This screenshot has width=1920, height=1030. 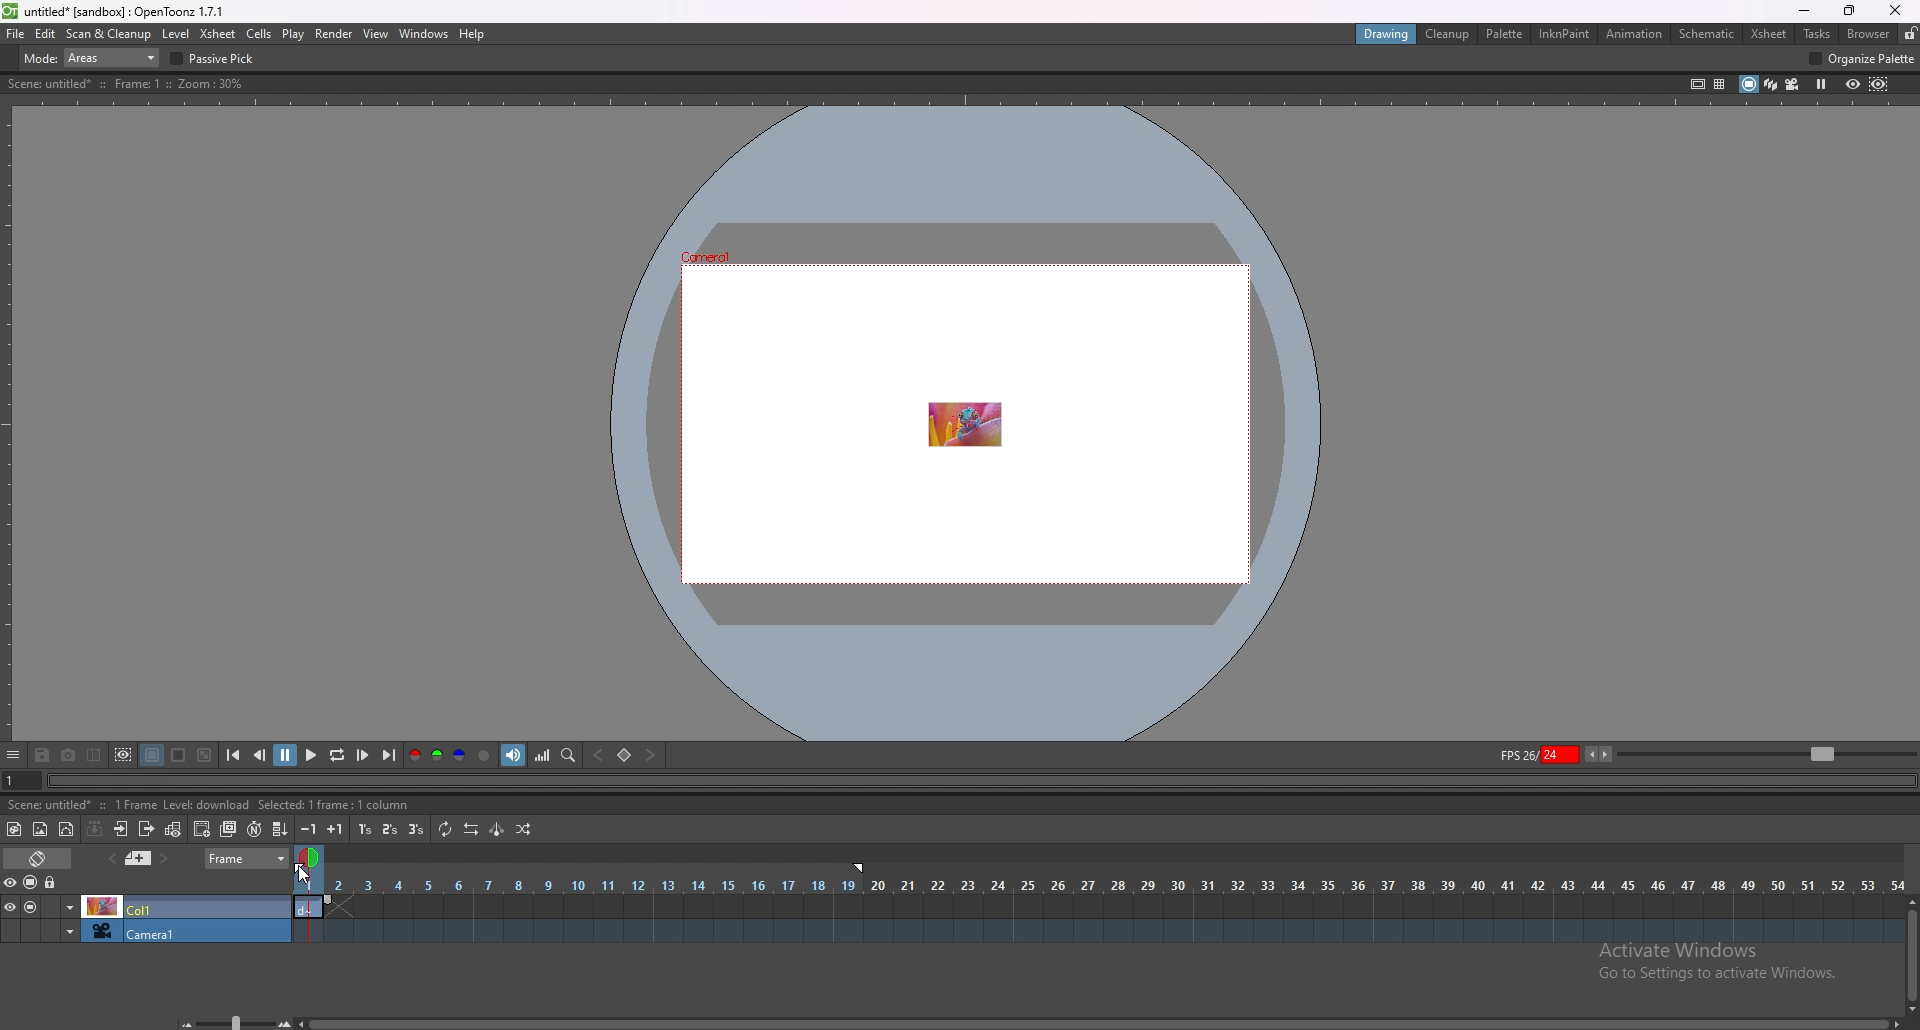 I want to click on drawing, so click(x=1389, y=34).